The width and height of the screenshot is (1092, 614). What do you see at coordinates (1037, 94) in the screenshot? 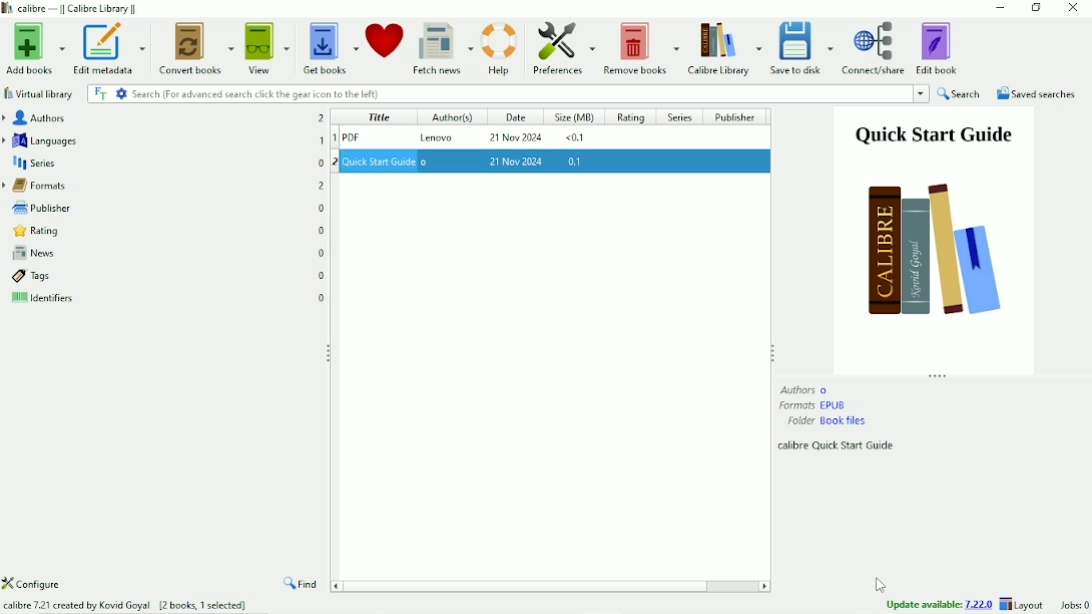
I see `Saved searches` at bounding box center [1037, 94].